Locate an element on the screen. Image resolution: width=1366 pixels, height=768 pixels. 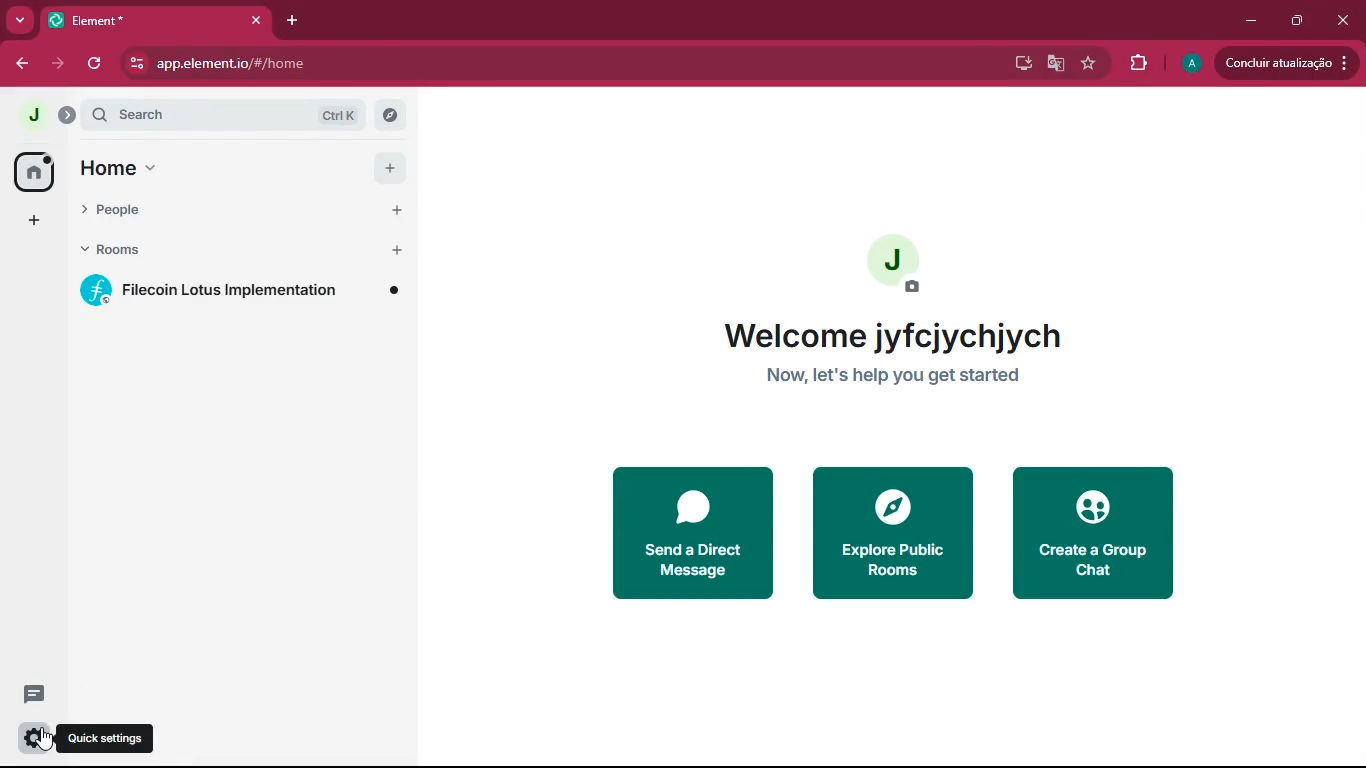
close is located at coordinates (256, 20).